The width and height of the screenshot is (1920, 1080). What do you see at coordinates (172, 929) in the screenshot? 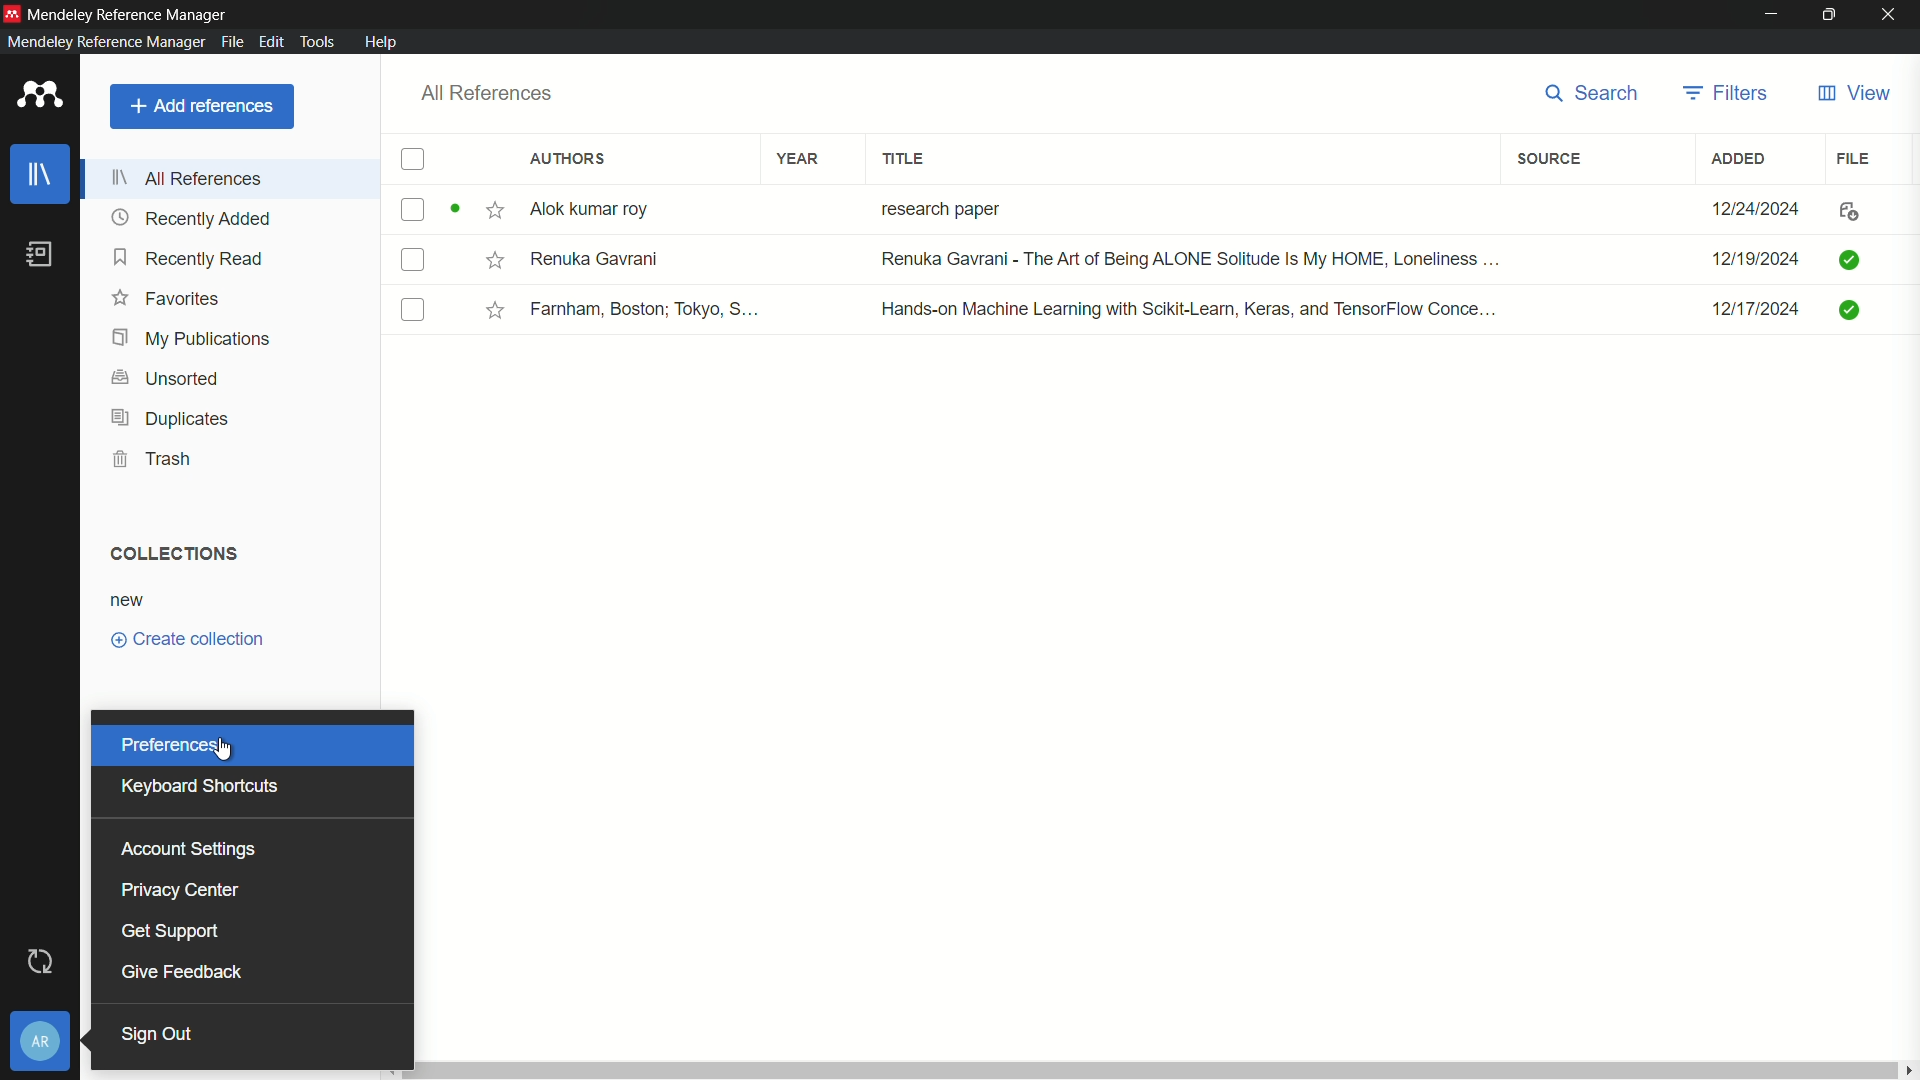
I see `get support` at bounding box center [172, 929].